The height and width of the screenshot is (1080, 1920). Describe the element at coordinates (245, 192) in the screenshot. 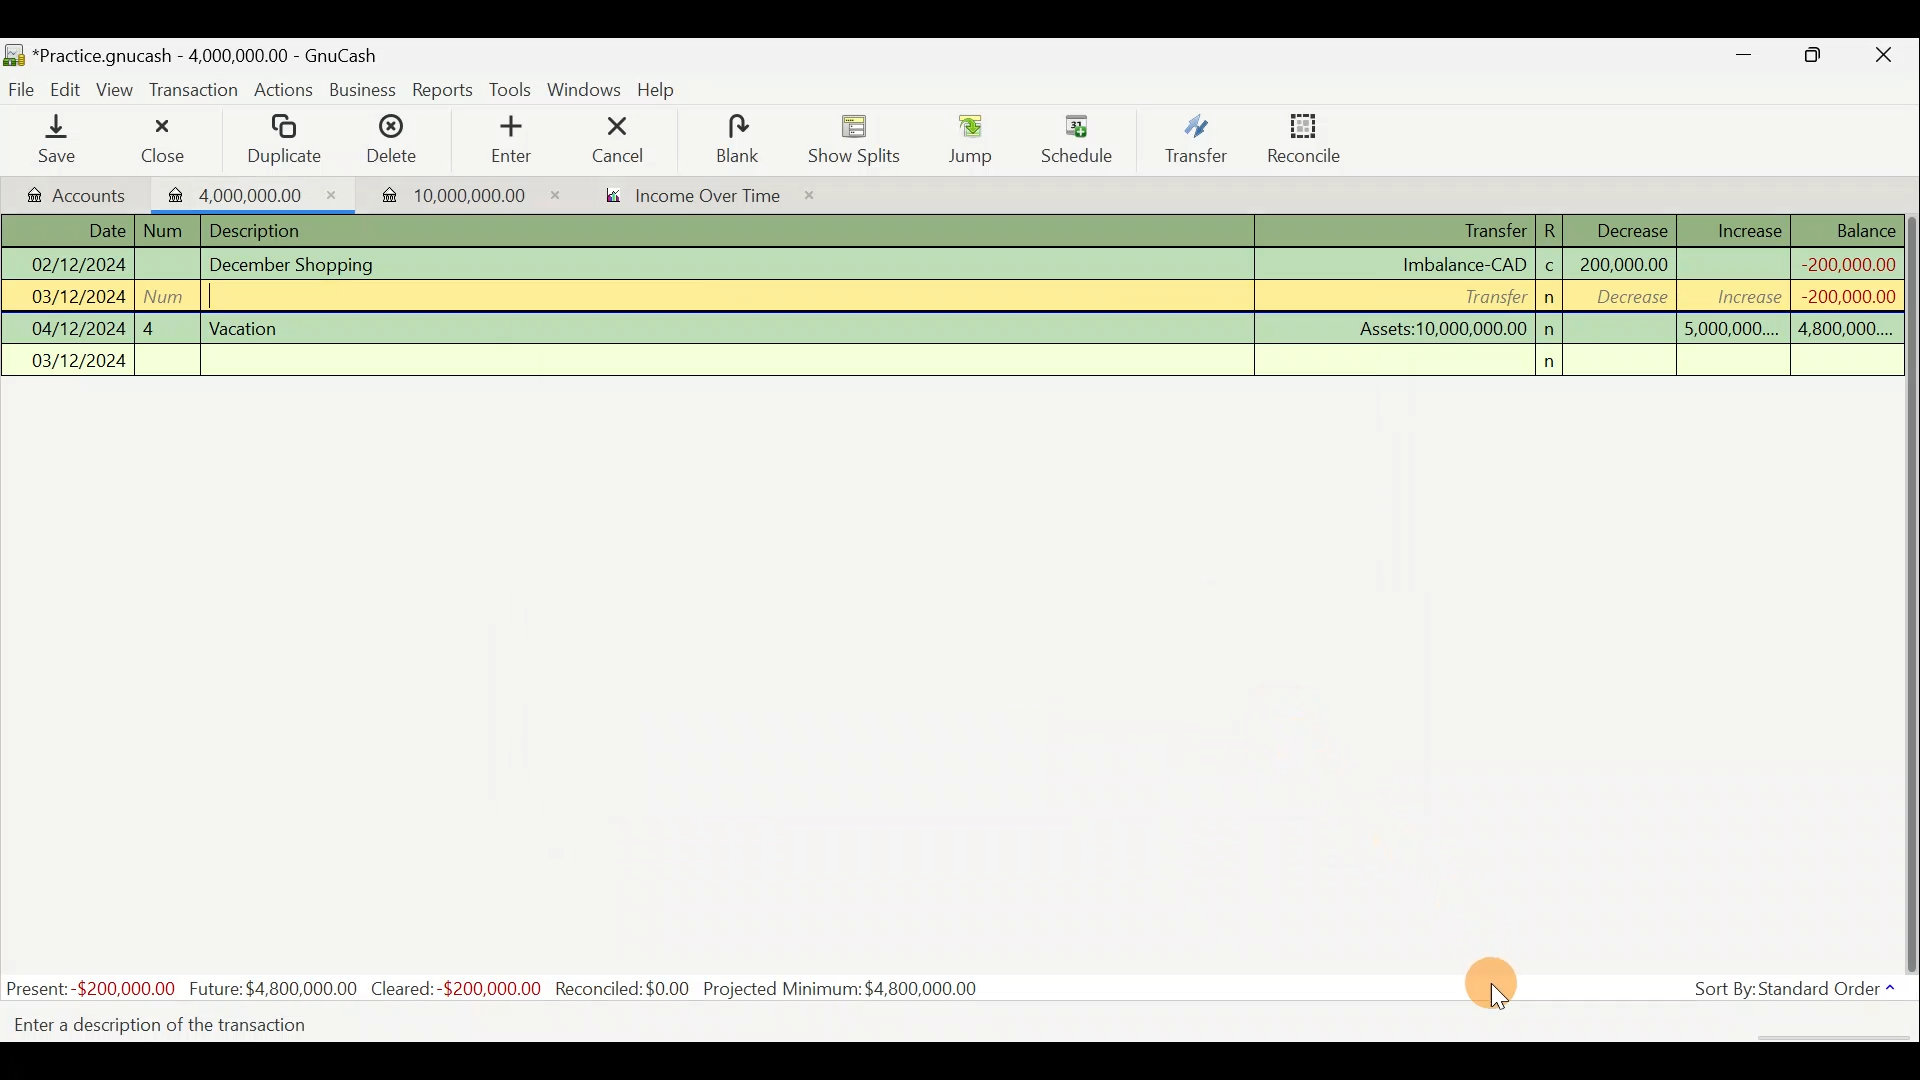

I see `Imported transaction` at that location.